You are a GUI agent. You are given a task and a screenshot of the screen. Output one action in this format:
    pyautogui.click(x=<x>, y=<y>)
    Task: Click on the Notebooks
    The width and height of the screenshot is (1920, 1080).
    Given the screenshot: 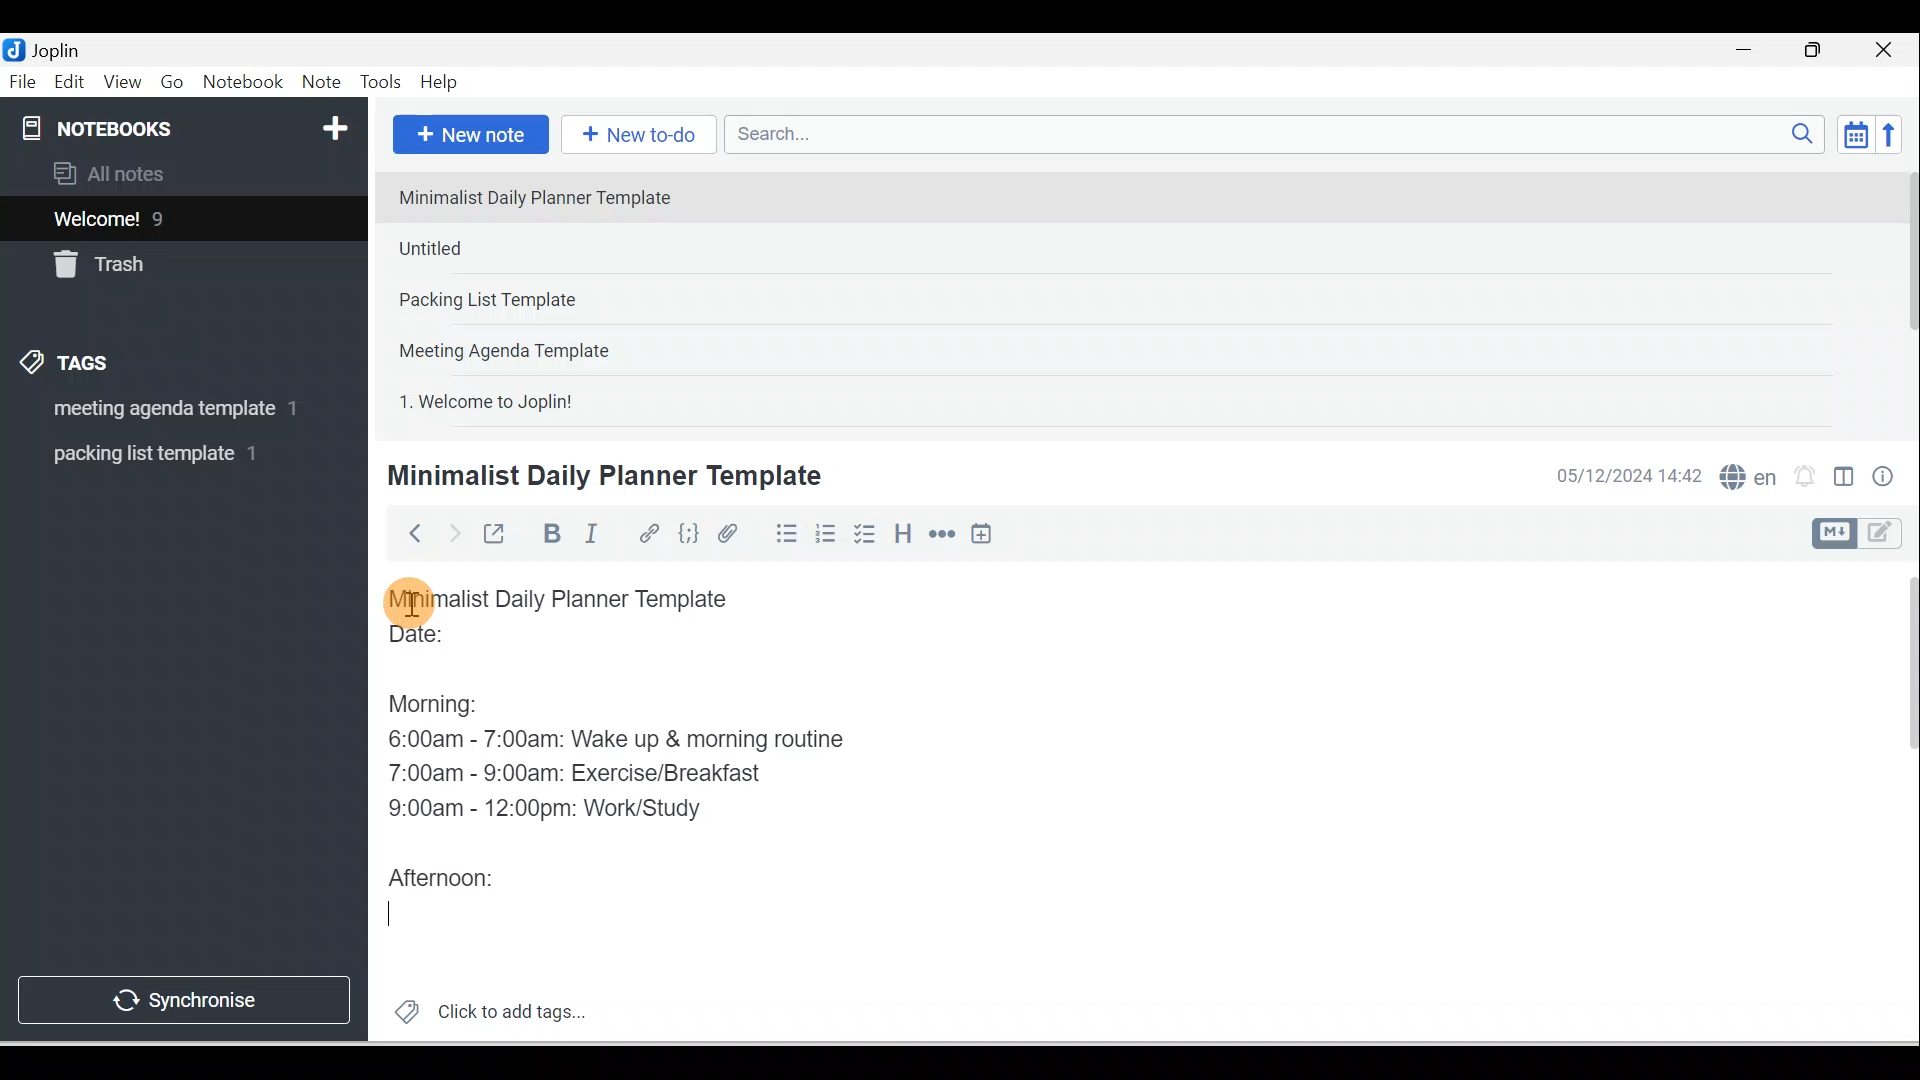 What is the action you would take?
    pyautogui.click(x=188, y=124)
    